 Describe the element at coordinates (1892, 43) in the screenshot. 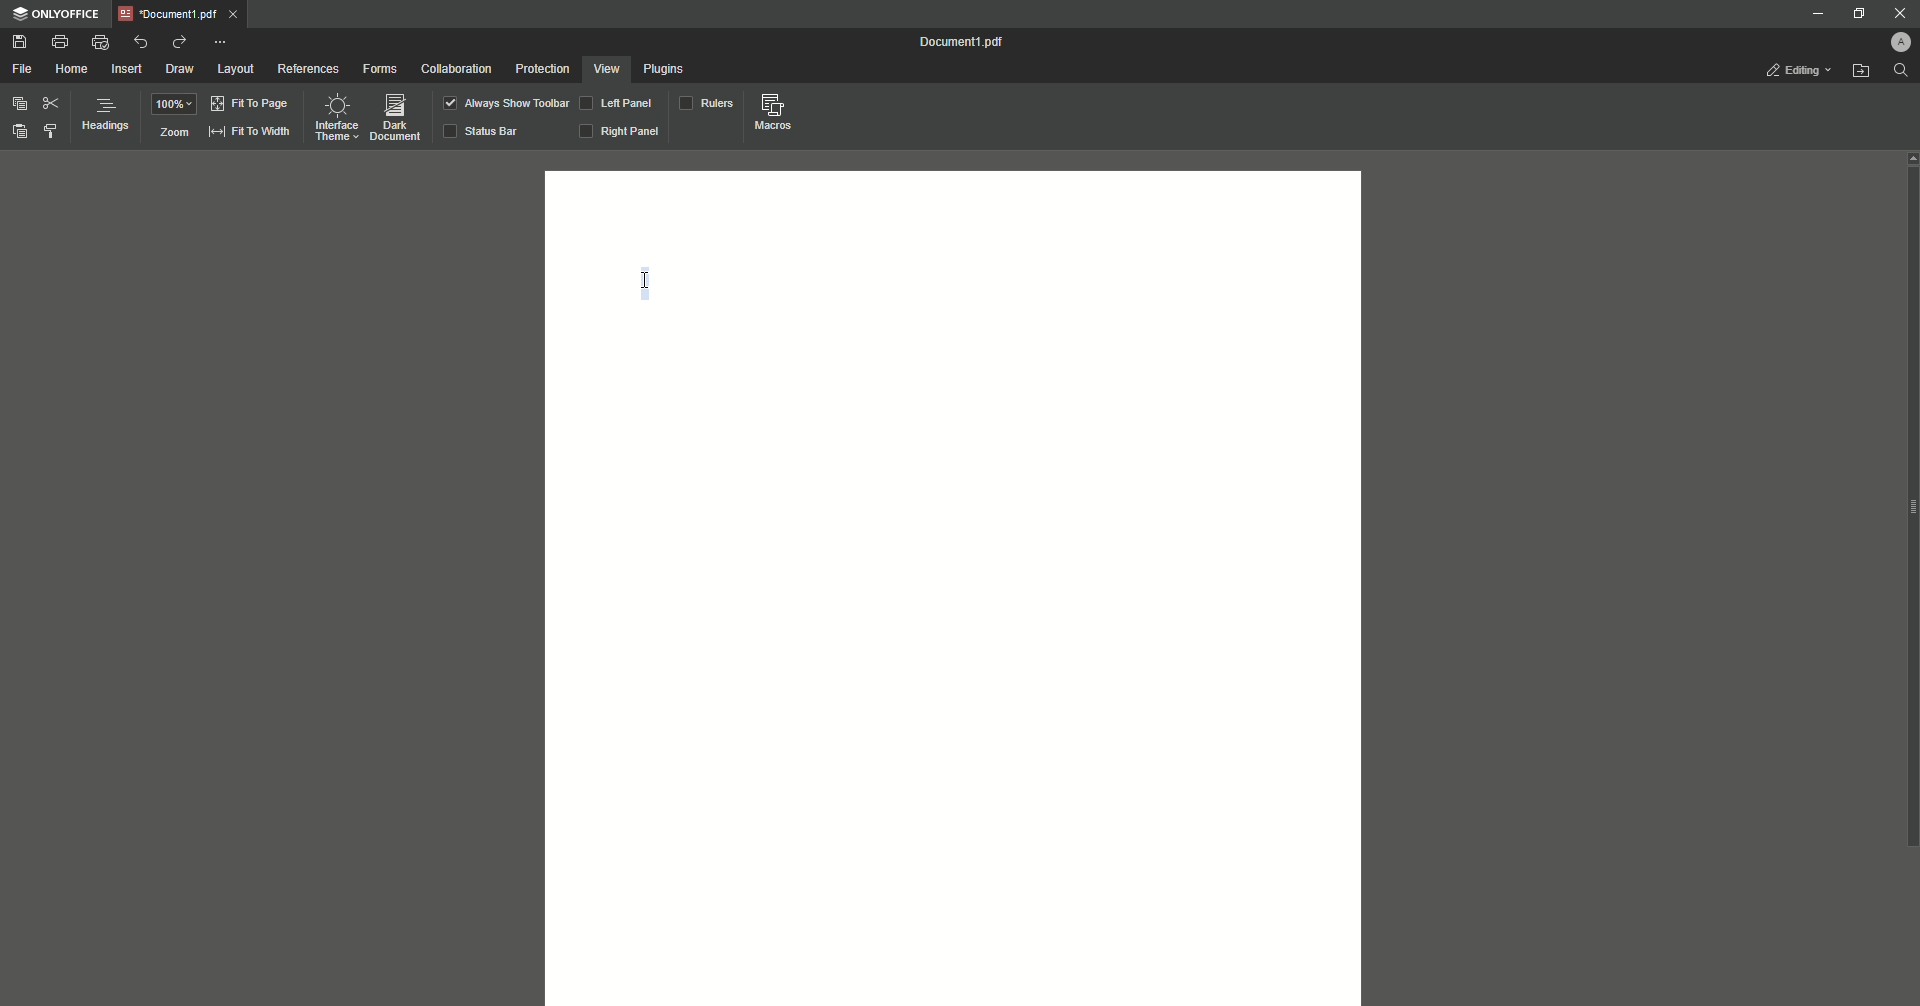

I see `Profile` at that location.